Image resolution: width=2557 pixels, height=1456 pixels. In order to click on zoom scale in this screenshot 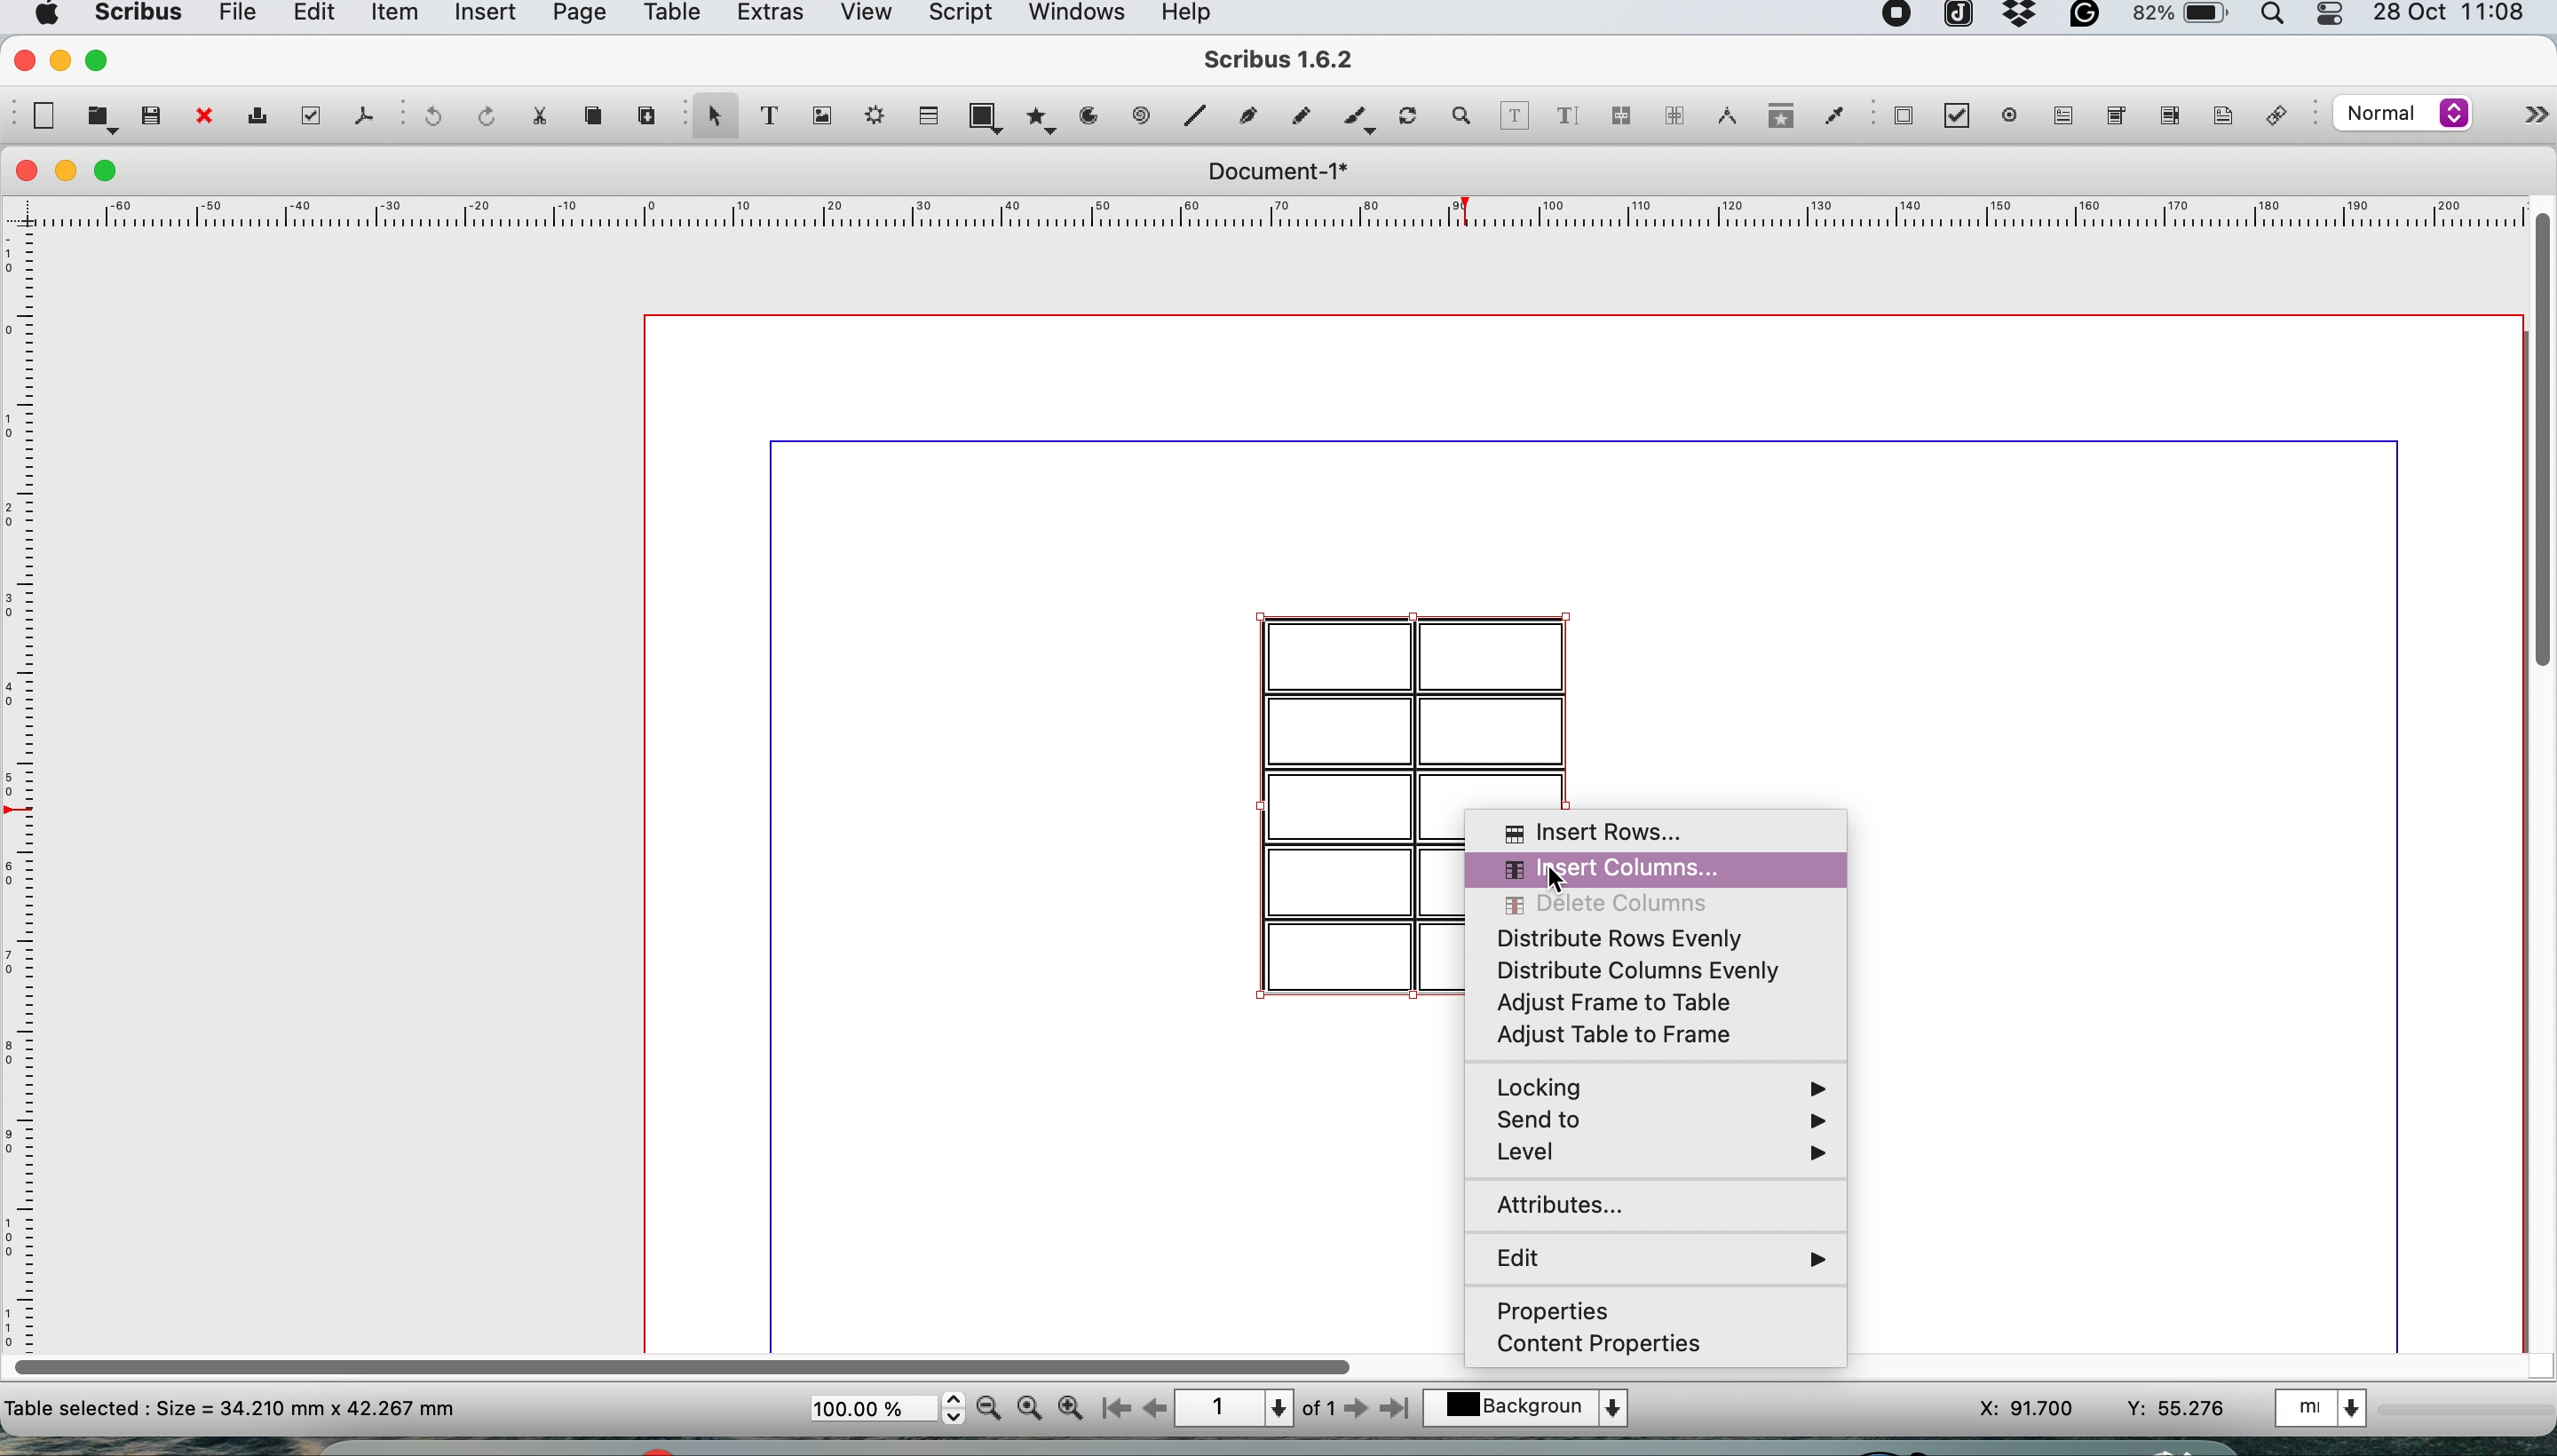, I will do `click(886, 1409)`.